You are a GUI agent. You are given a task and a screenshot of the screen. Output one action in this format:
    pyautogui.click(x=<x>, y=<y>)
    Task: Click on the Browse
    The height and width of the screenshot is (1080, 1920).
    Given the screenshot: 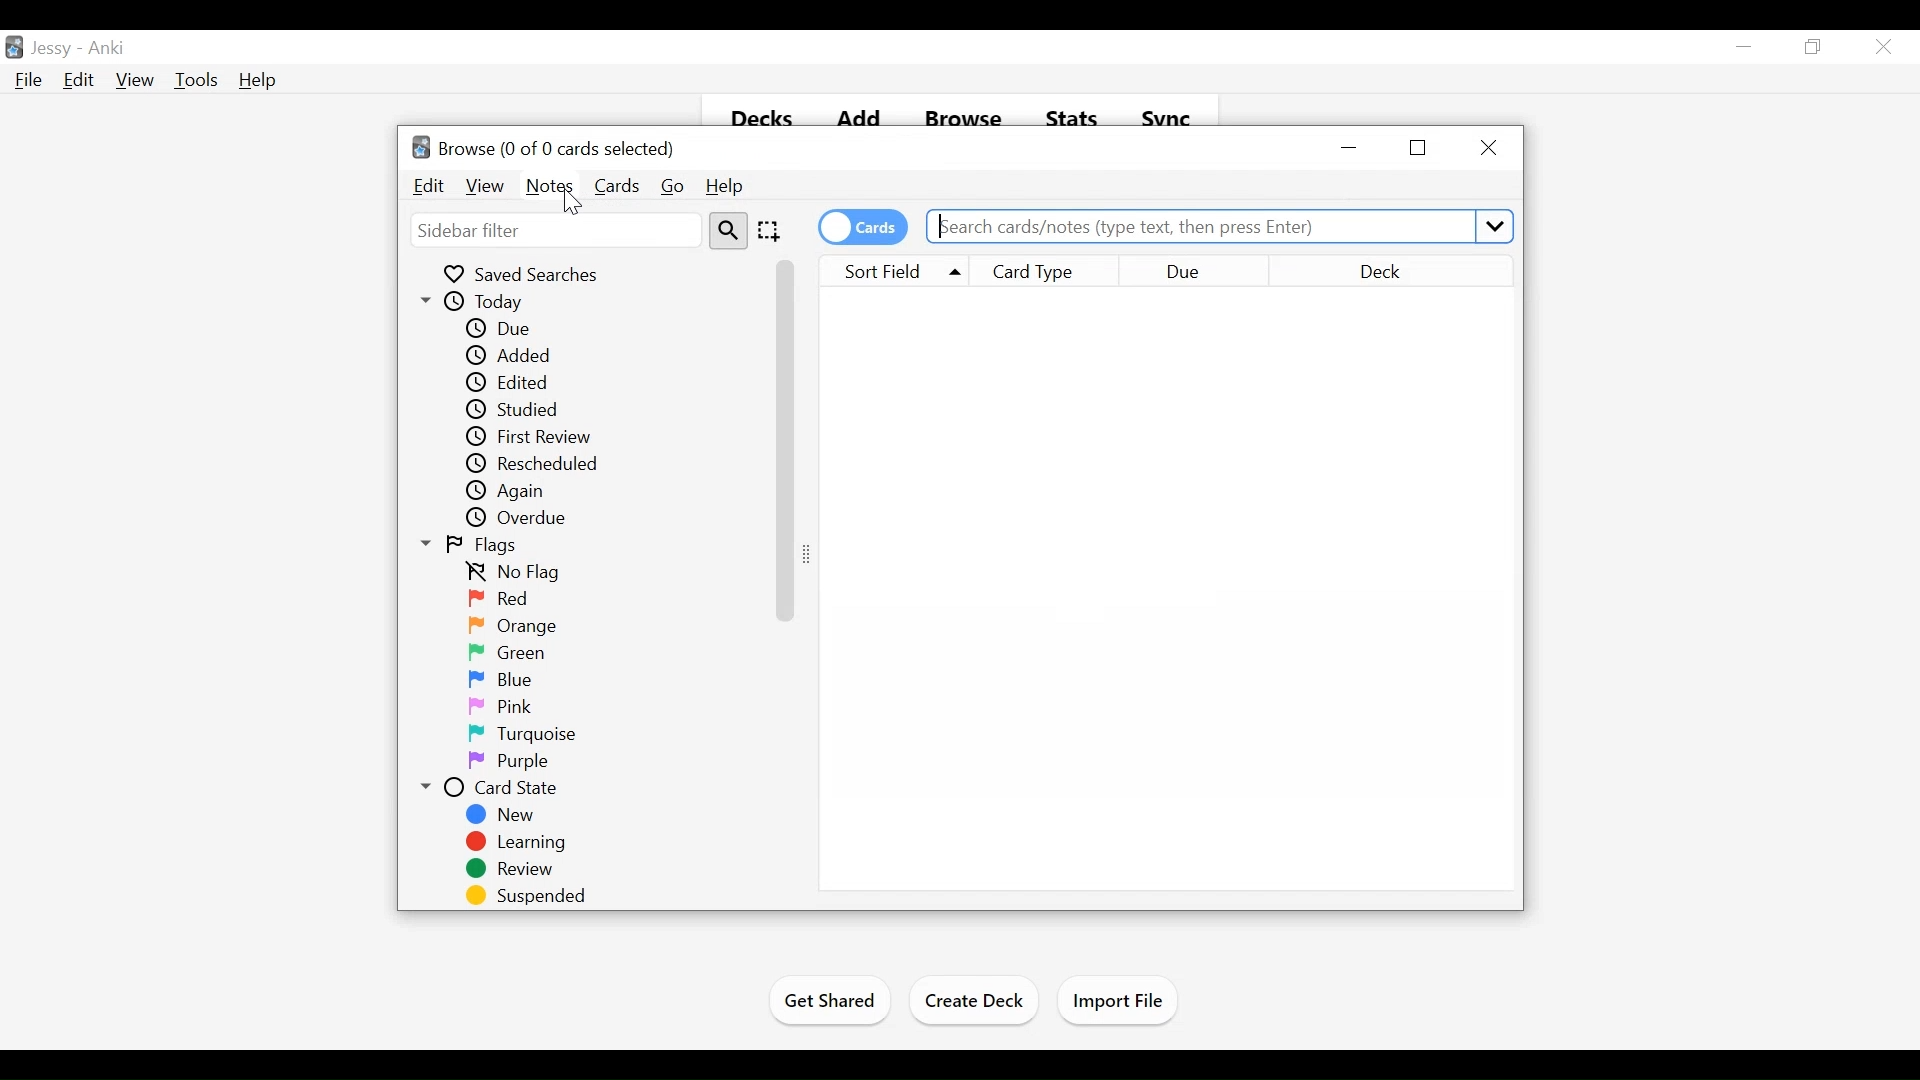 What is the action you would take?
    pyautogui.click(x=962, y=113)
    